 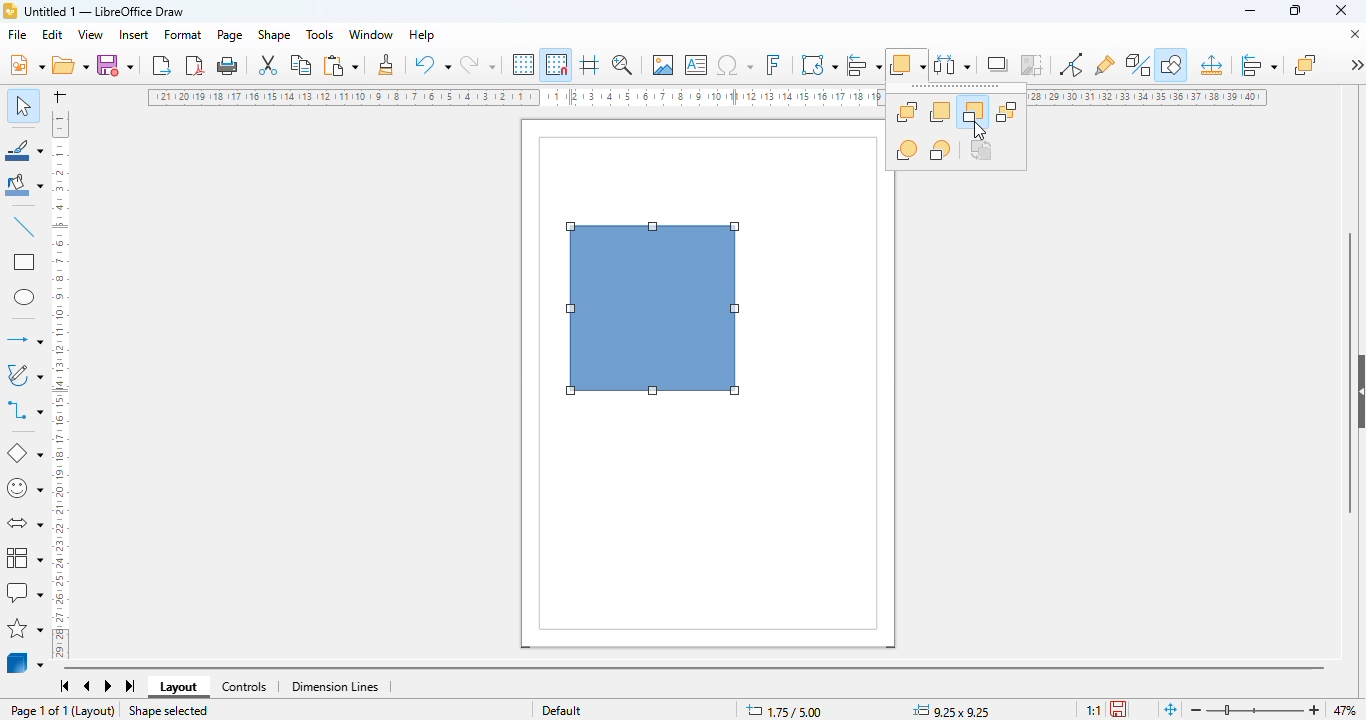 I want to click on redo, so click(x=478, y=64).